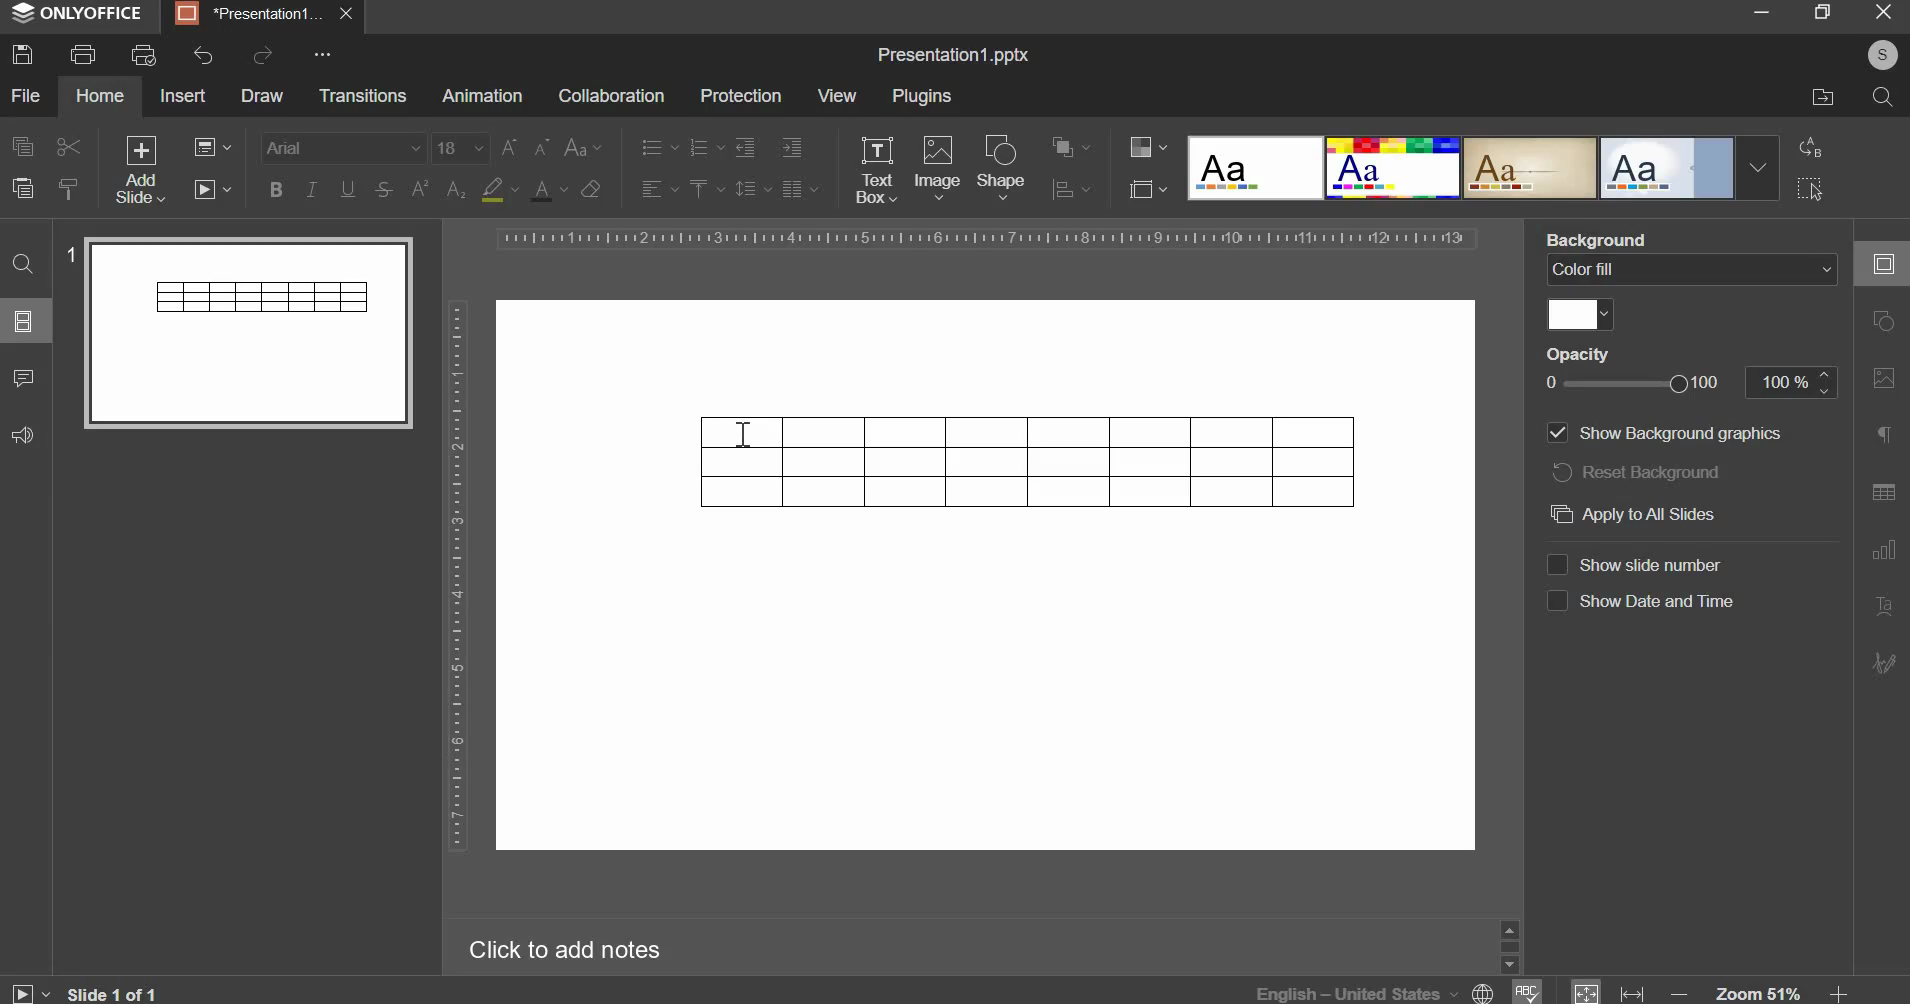  Describe the element at coordinates (559, 946) in the screenshot. I see `Click to add notes` at that location.